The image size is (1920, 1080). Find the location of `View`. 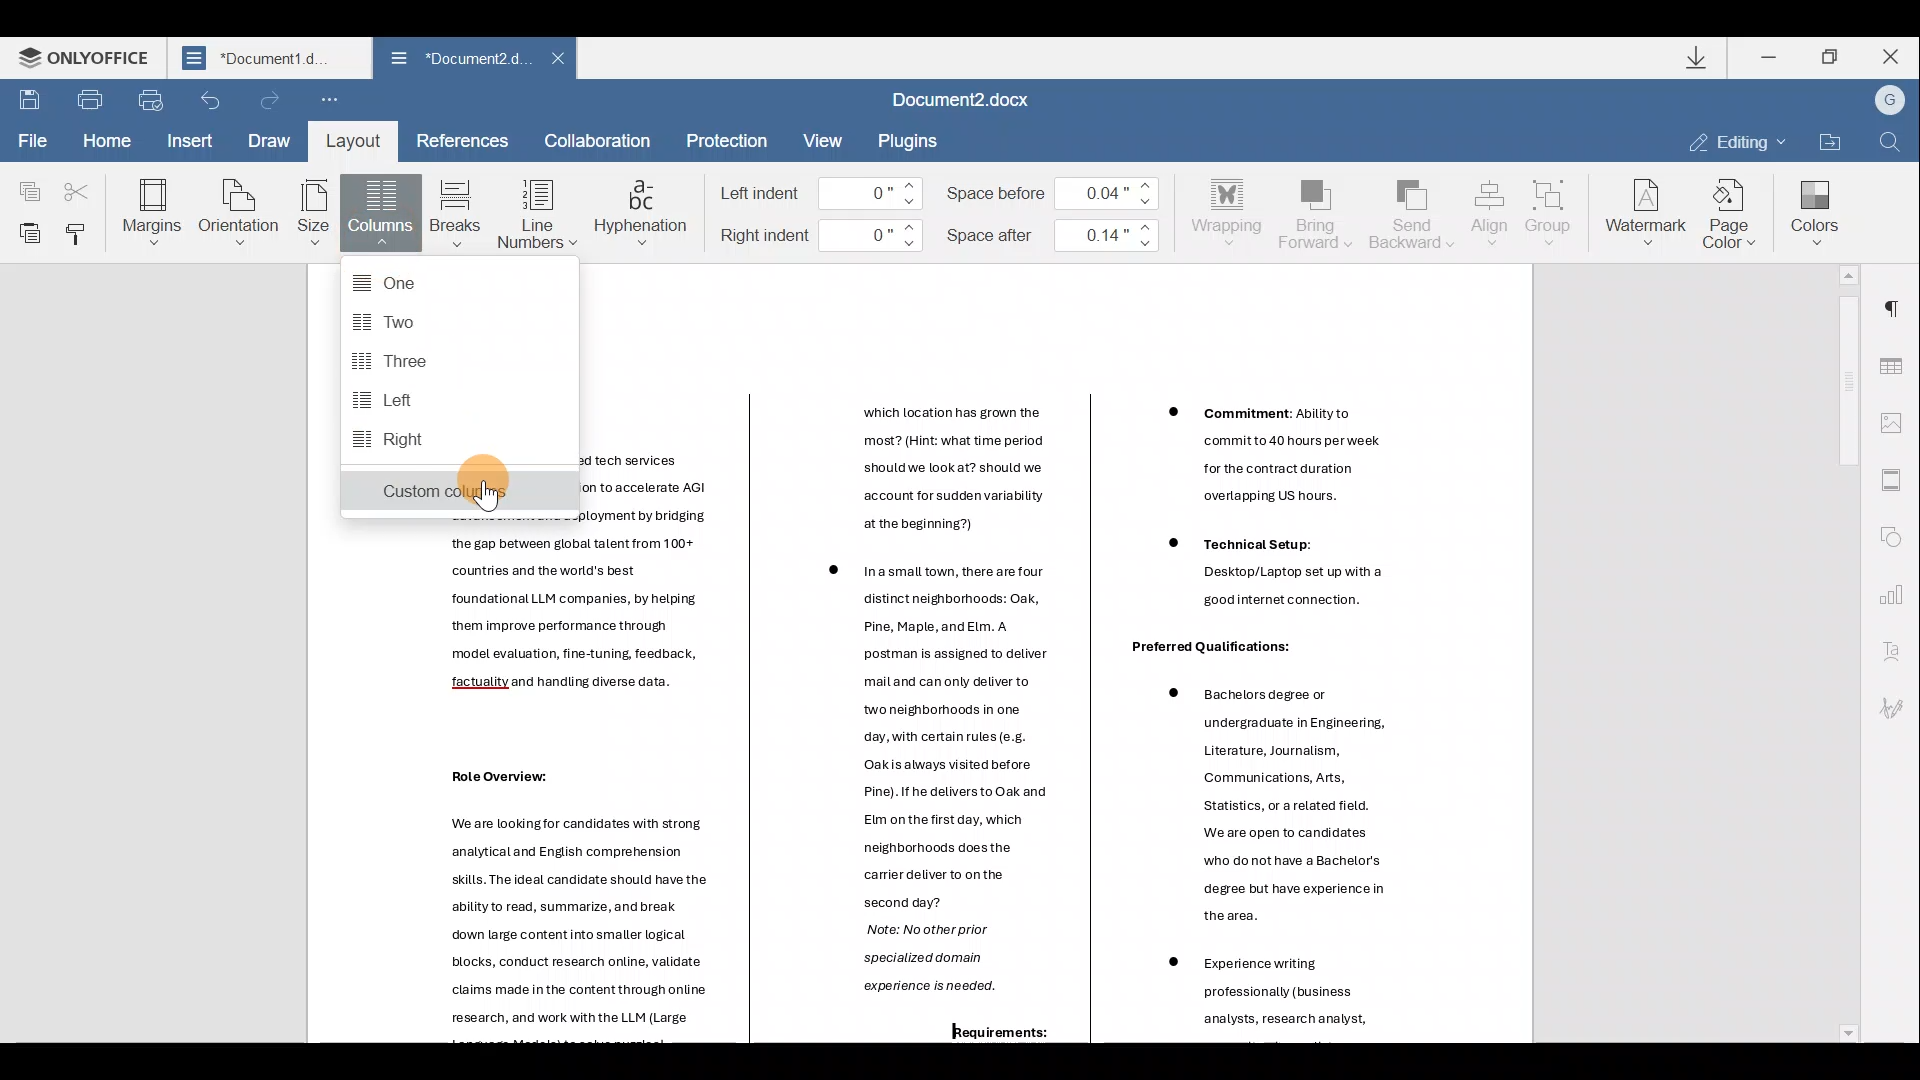

View is located at coordinates (824, 140).